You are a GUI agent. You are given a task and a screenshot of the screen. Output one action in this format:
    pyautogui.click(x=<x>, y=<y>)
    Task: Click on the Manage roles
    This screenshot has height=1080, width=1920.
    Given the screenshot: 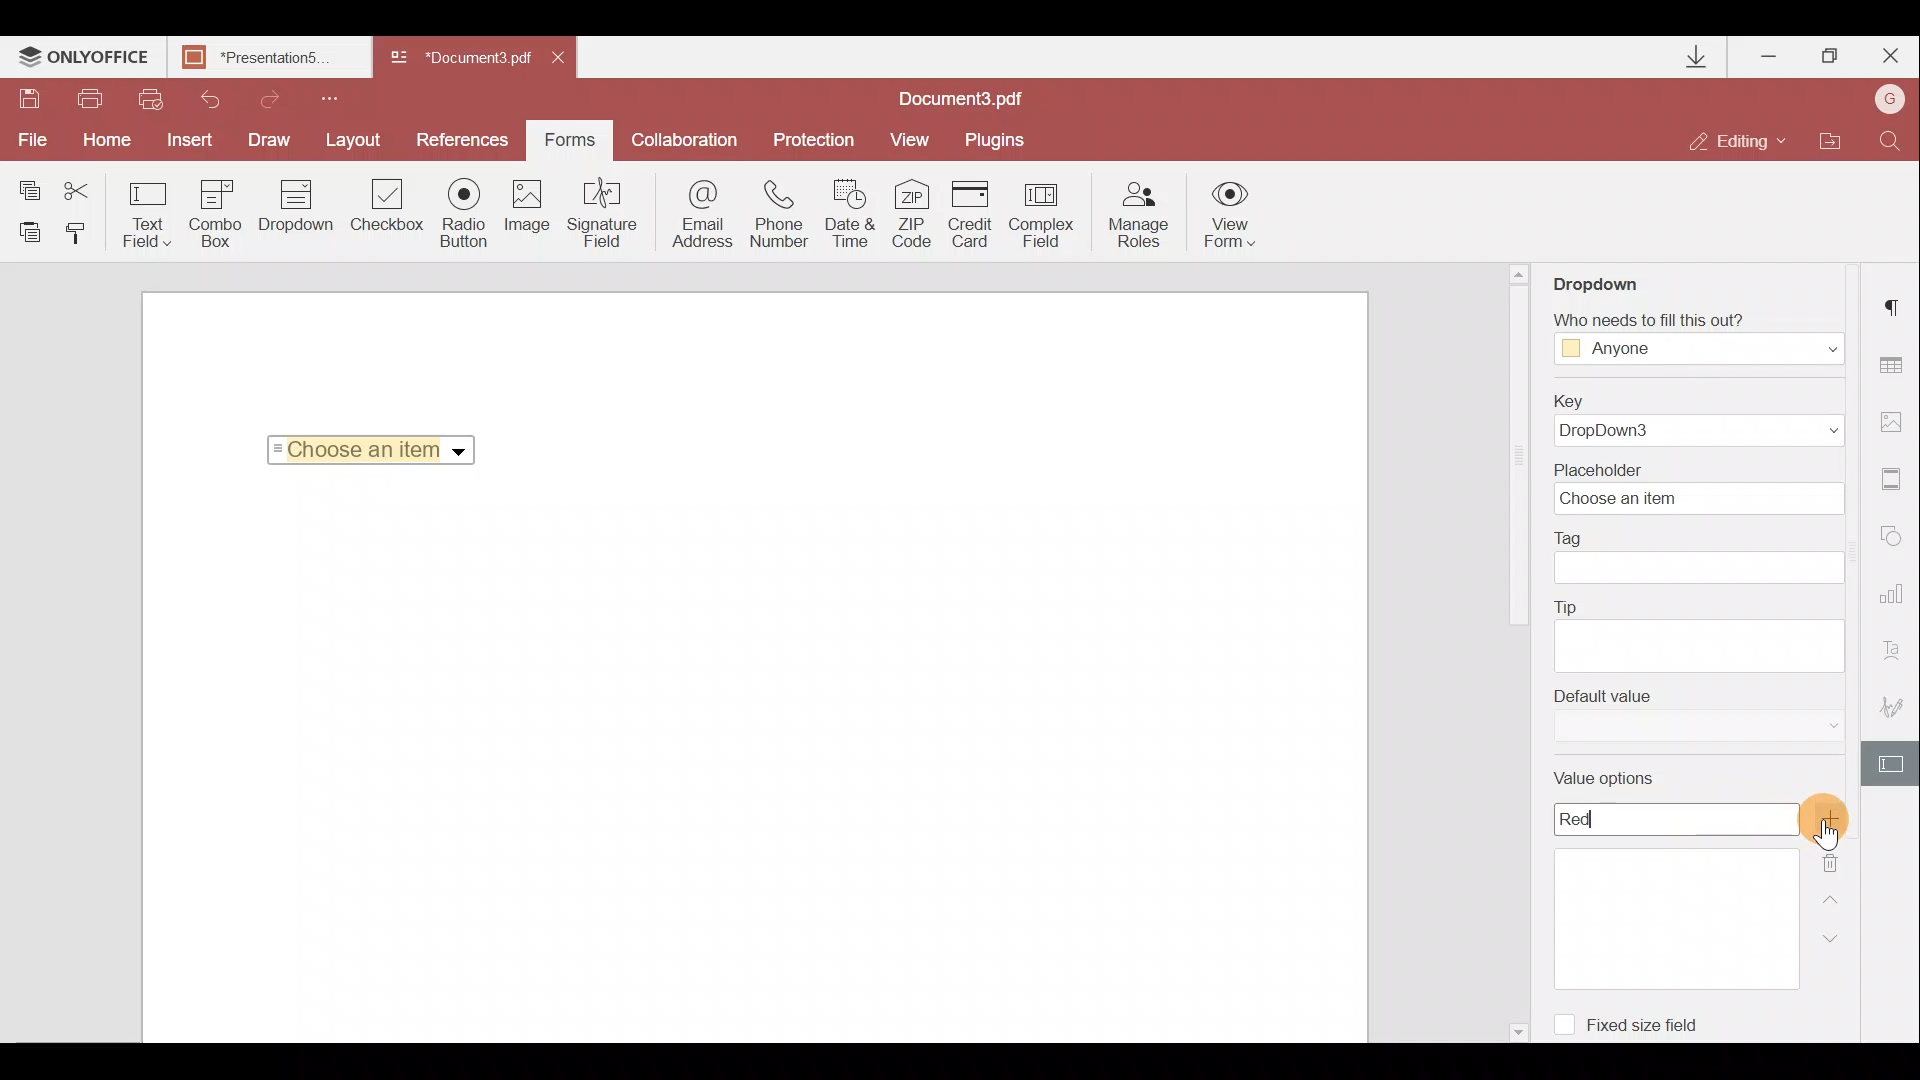 What is the action you would take?
    pyautogui.click(x=1139, y=215)
    